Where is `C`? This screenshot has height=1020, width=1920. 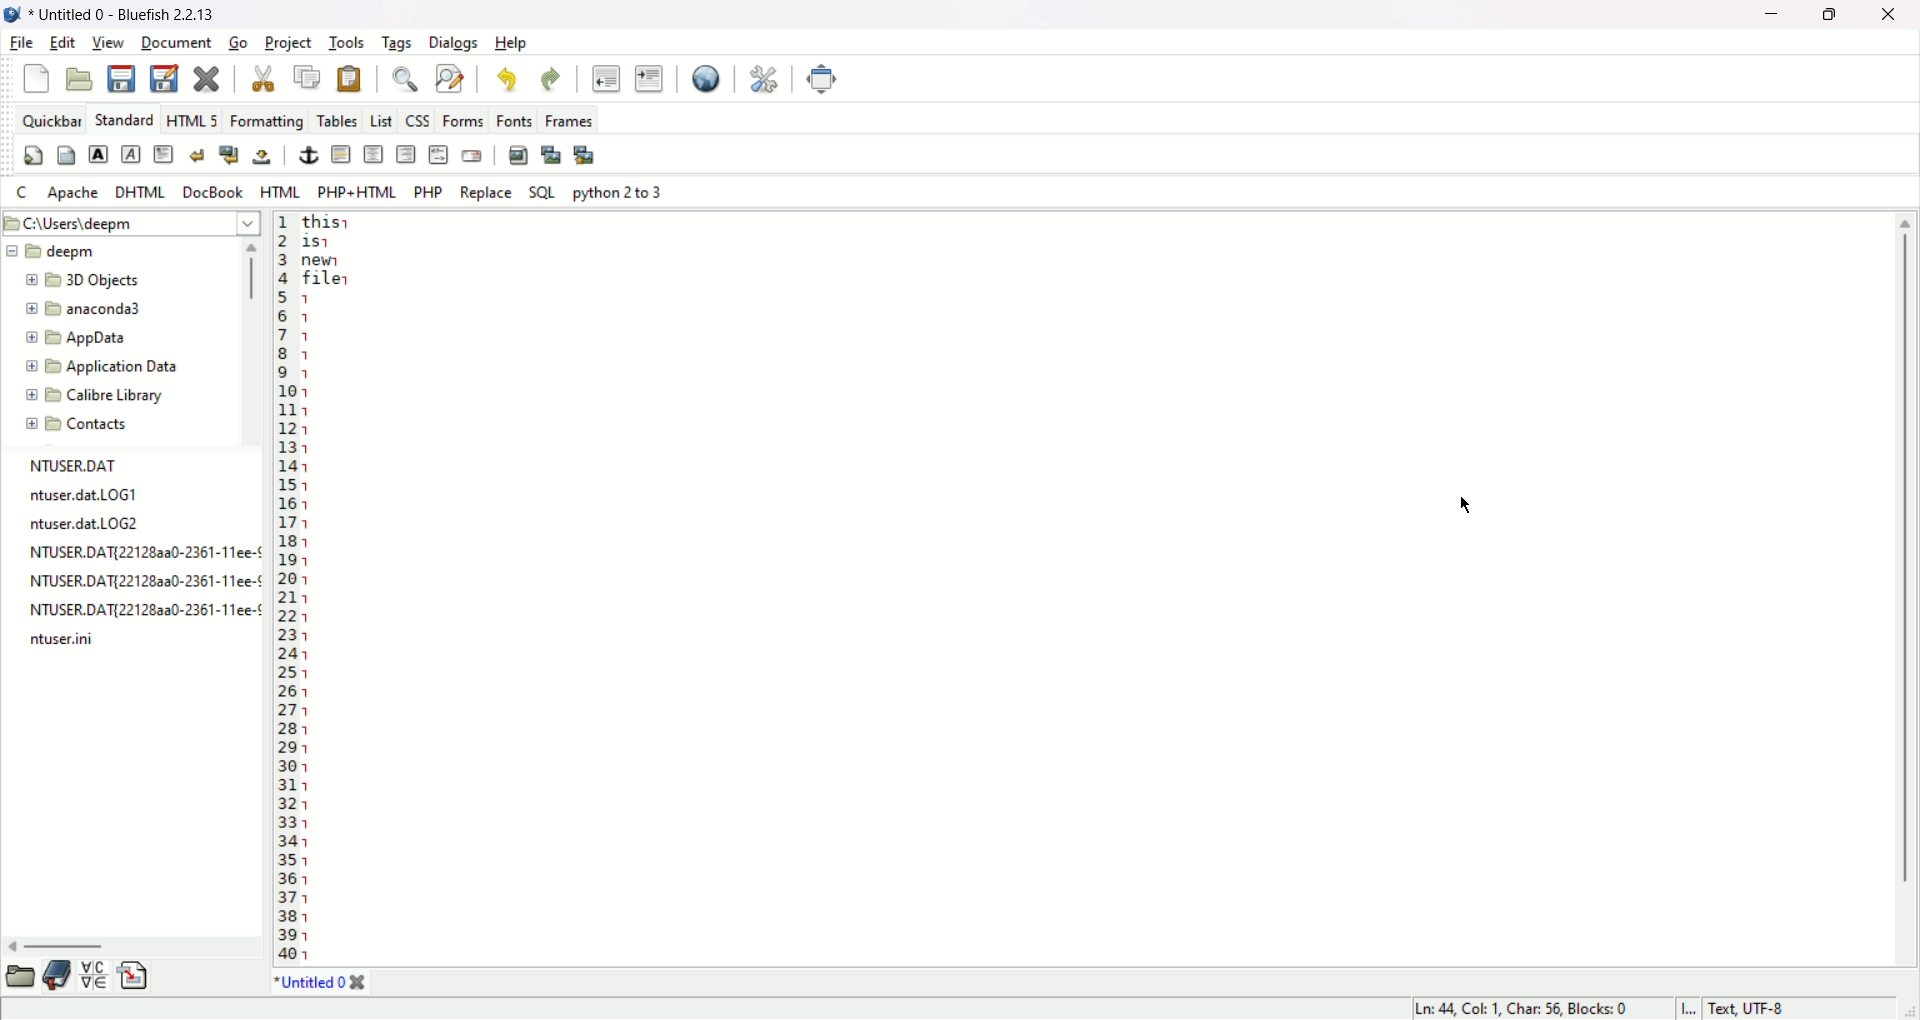 C is located at coordinates (22, 193).